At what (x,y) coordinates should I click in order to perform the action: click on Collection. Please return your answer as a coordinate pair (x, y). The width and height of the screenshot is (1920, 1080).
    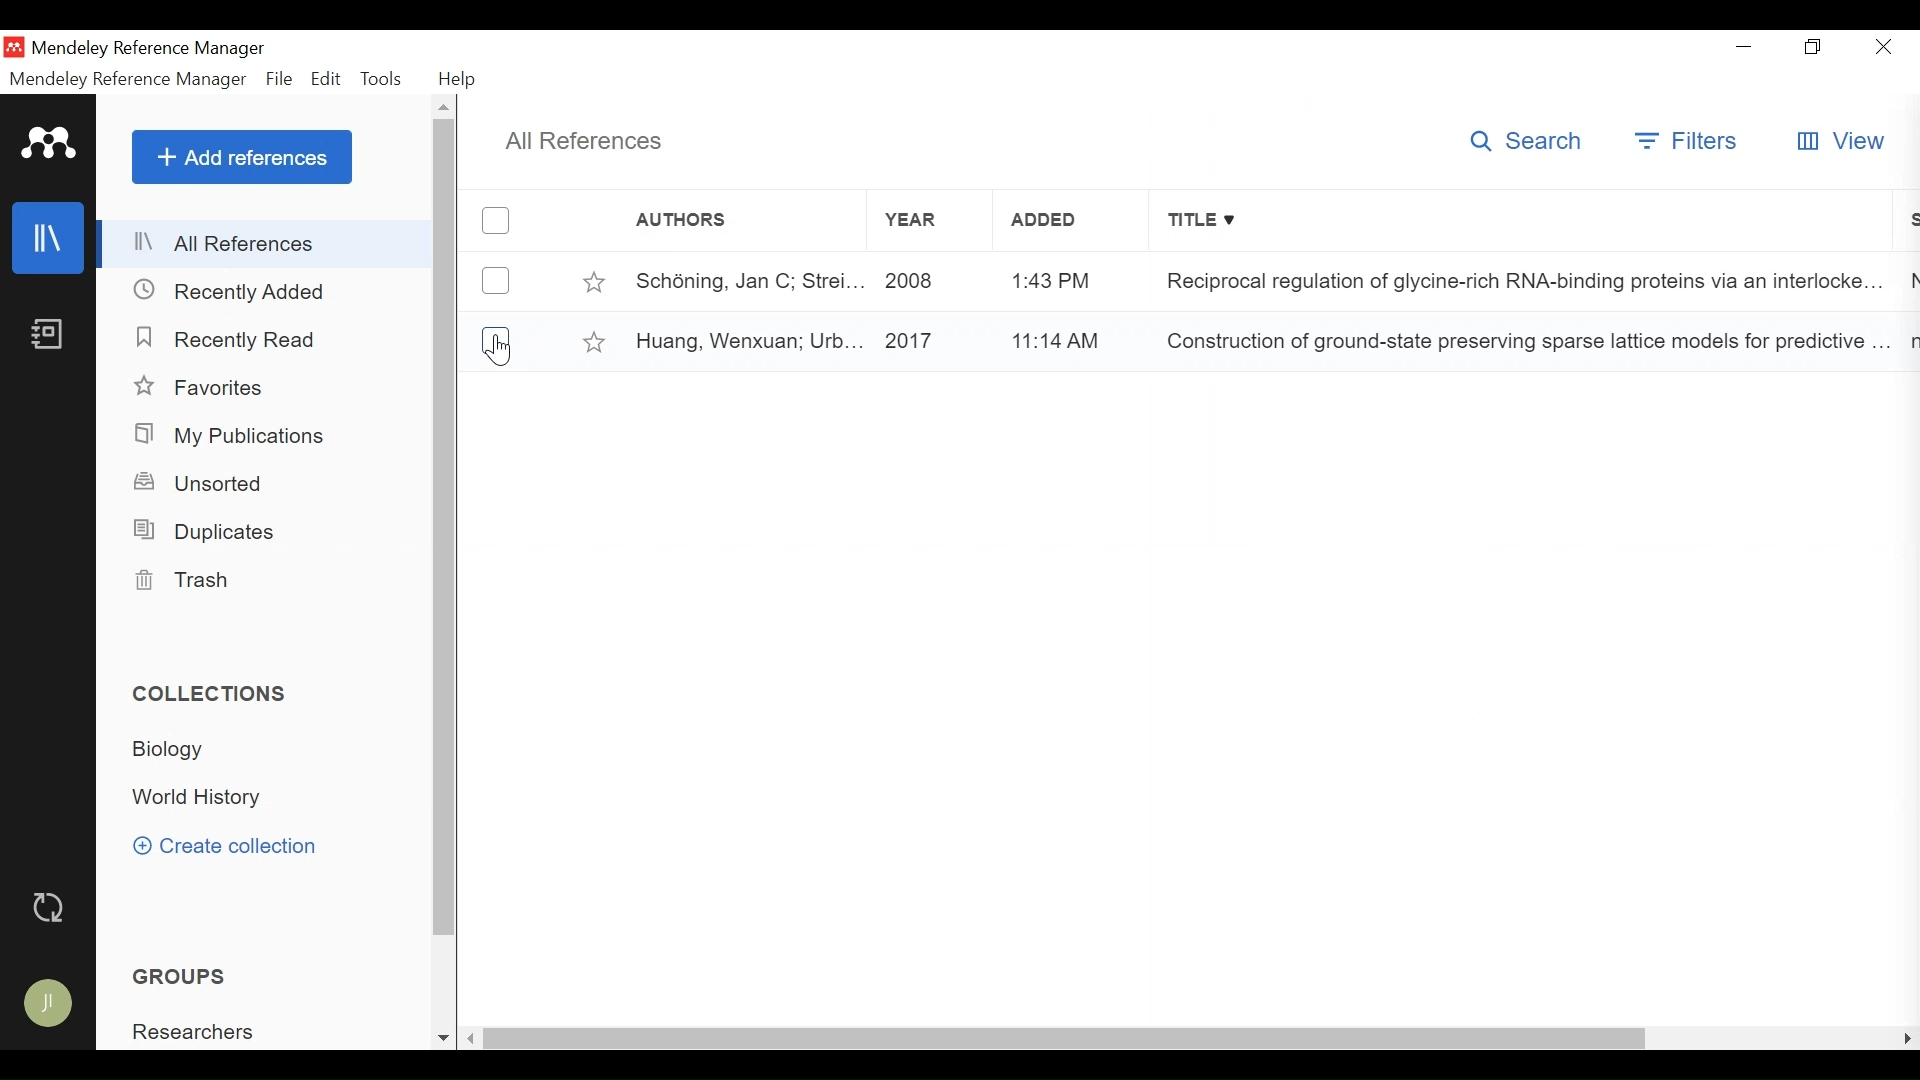
    Looking at the image, I should click on (215, 693).